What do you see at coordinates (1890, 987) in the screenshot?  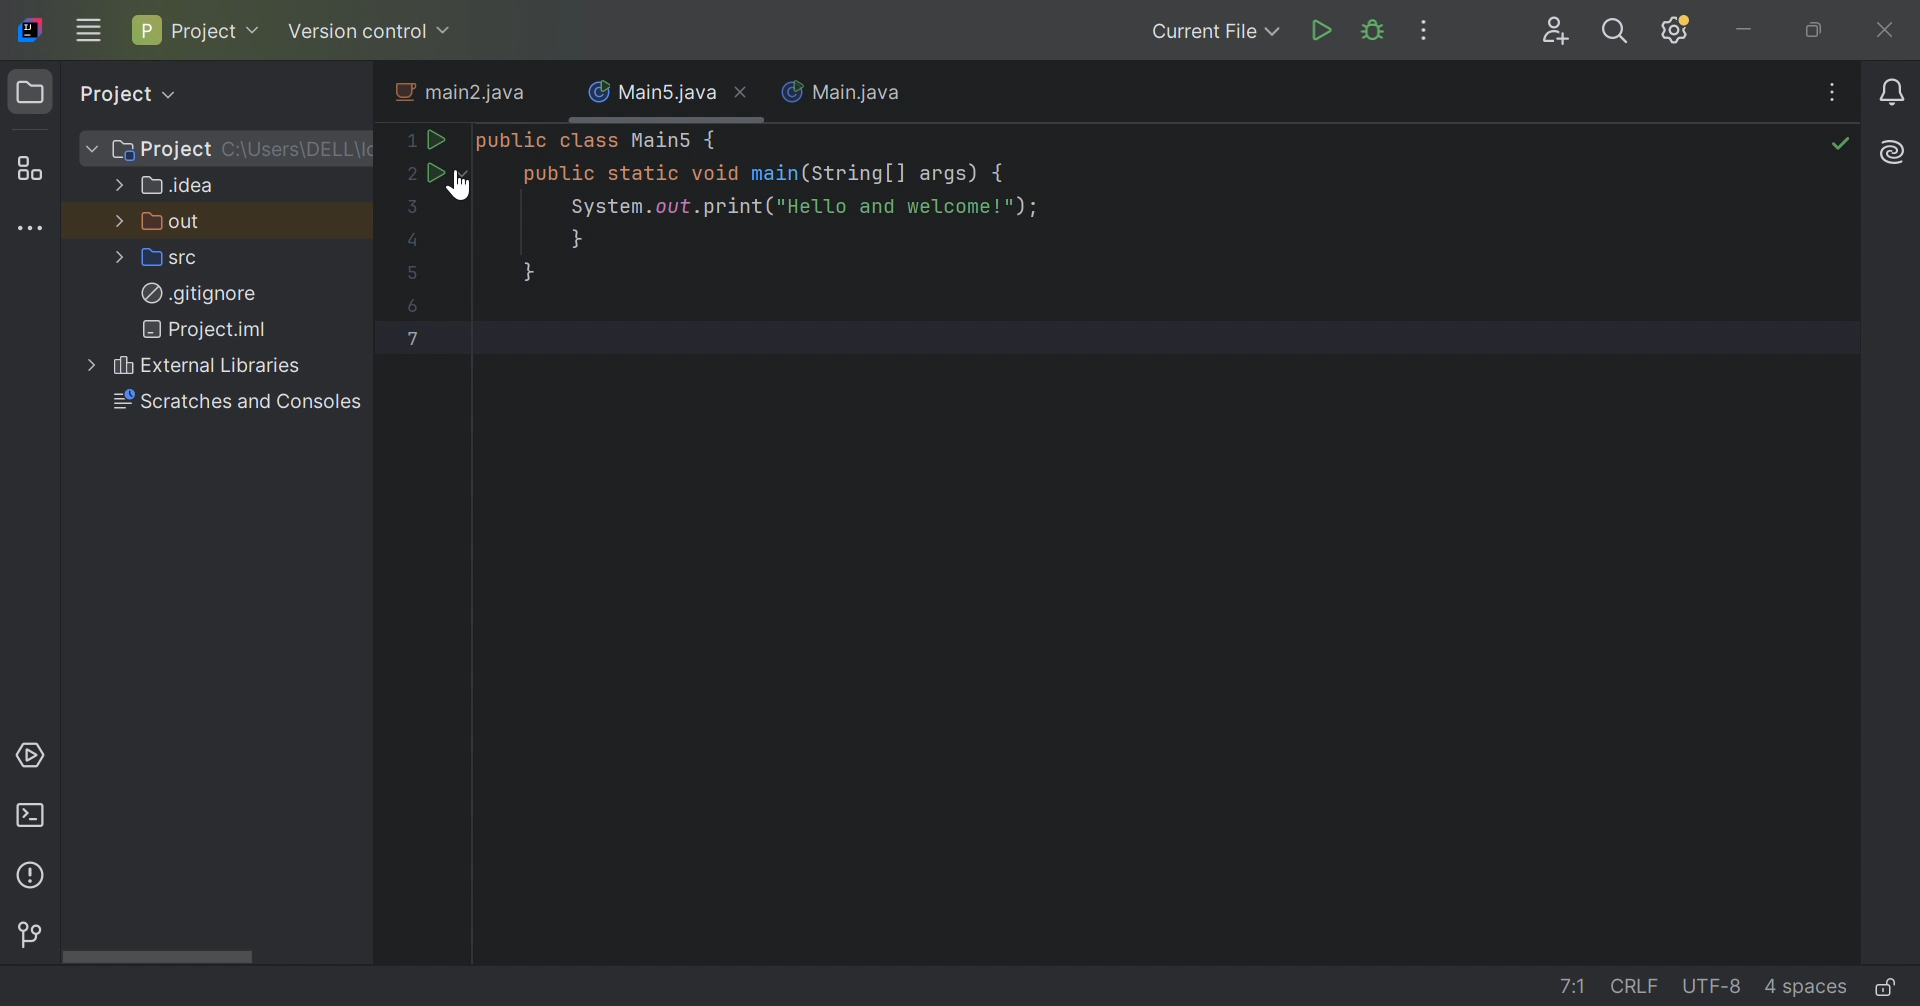 I see `Make file read-only` at bounding box center [1890, 987].